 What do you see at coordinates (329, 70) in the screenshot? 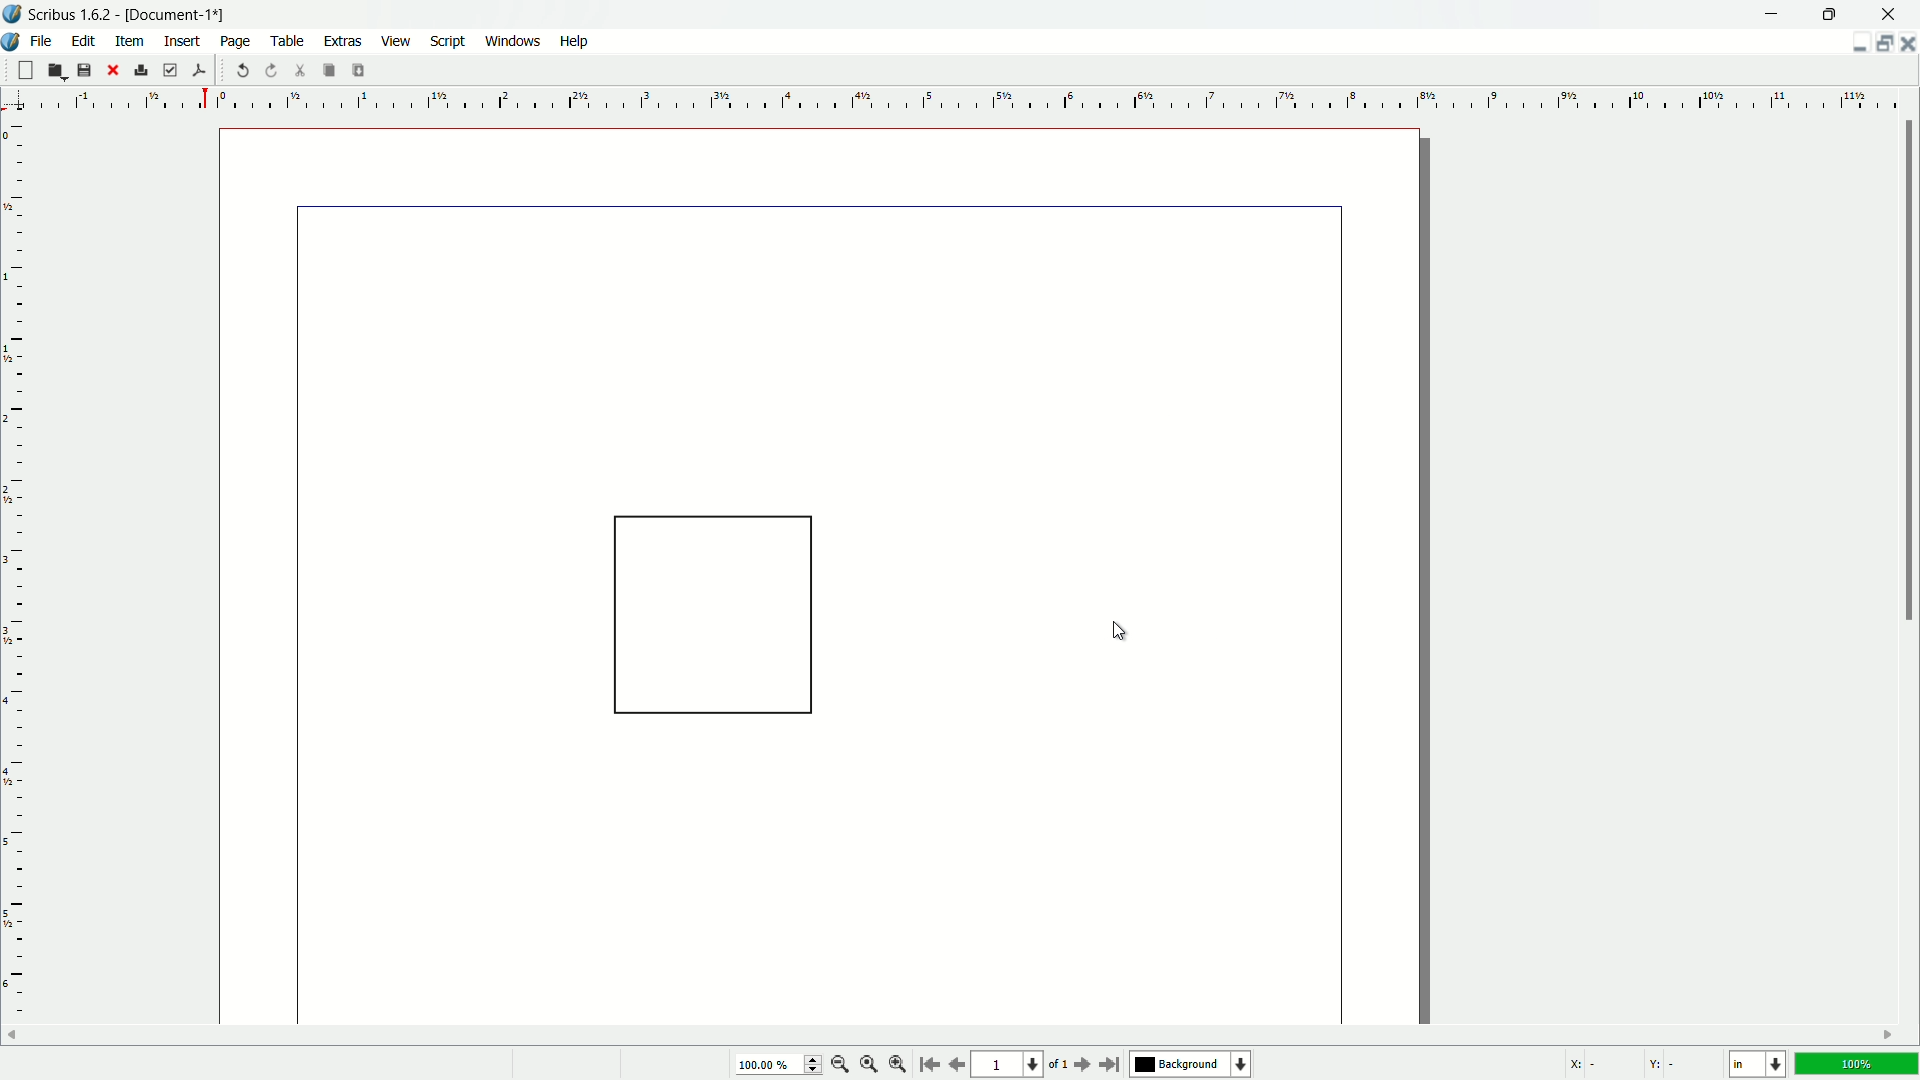
I see `copy` at bounding box center [329, 70].